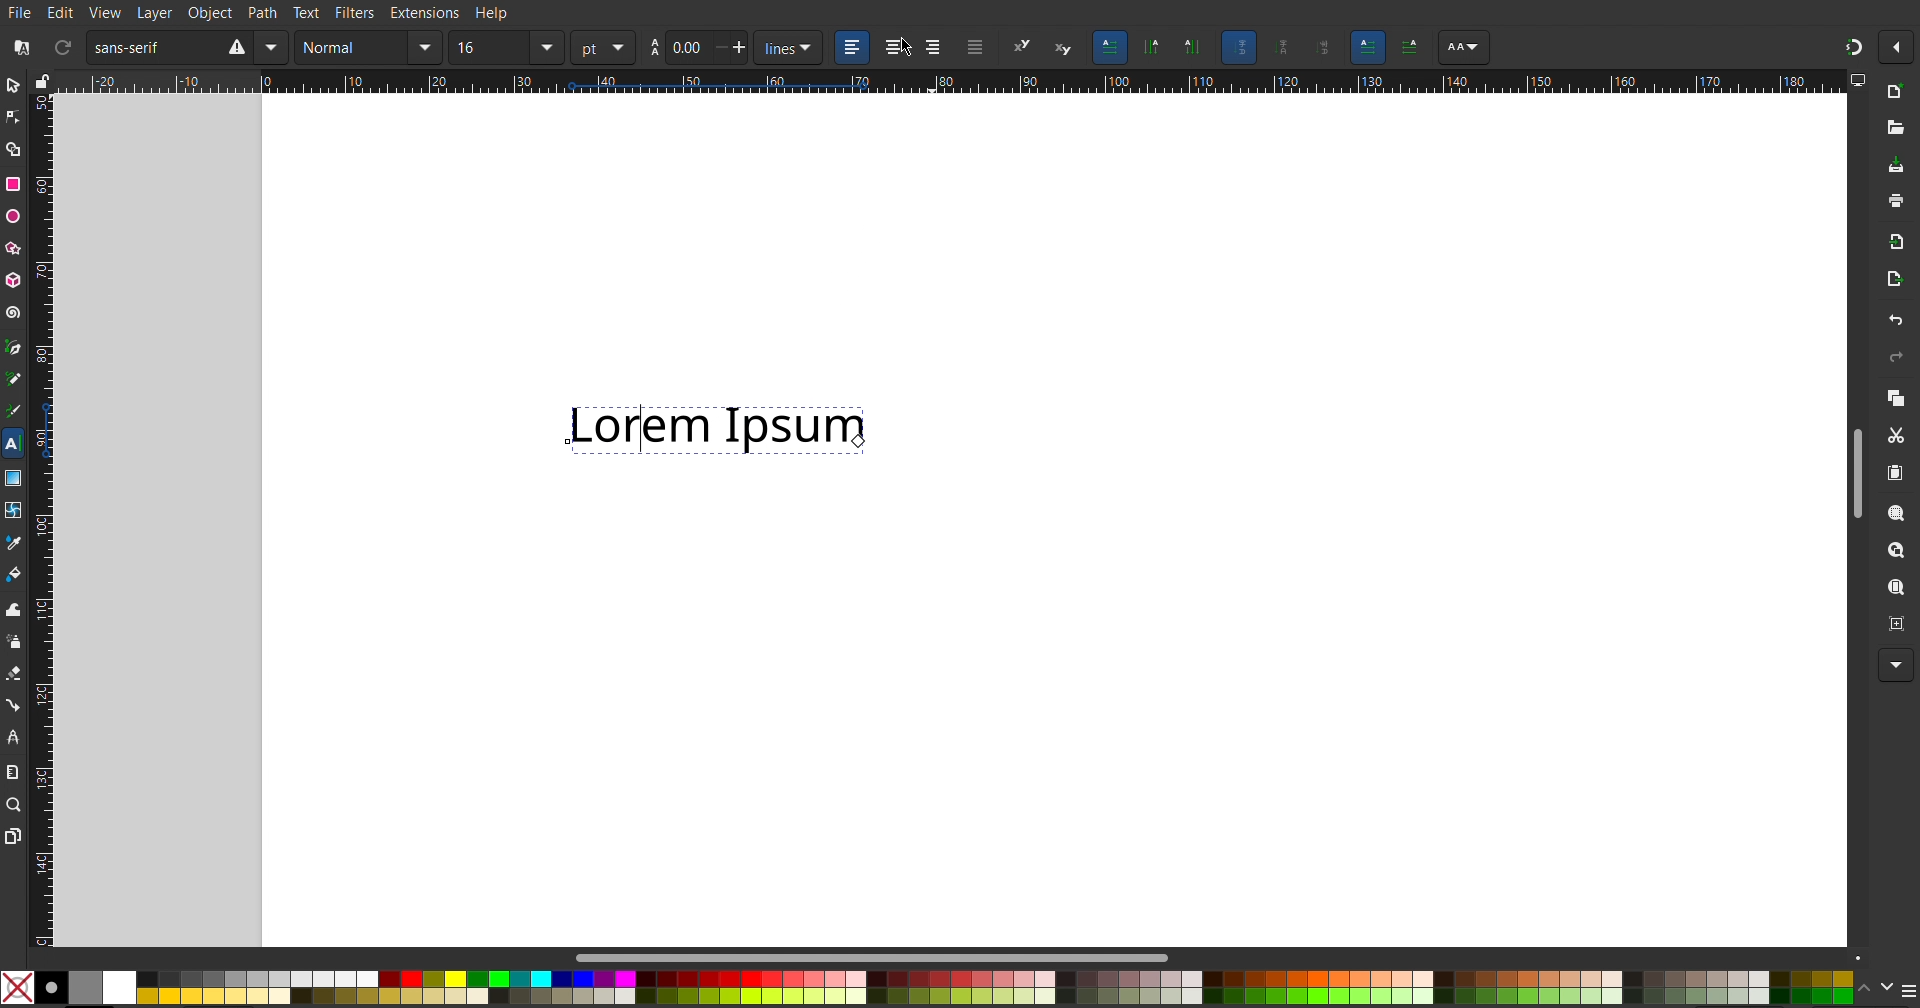 Image resolution: width=1920 pixels, height=1008 pixels. What do you see at coordinates (1896, 45) in the screenshot?
I see `Options` at bounding box center [1896, 45].